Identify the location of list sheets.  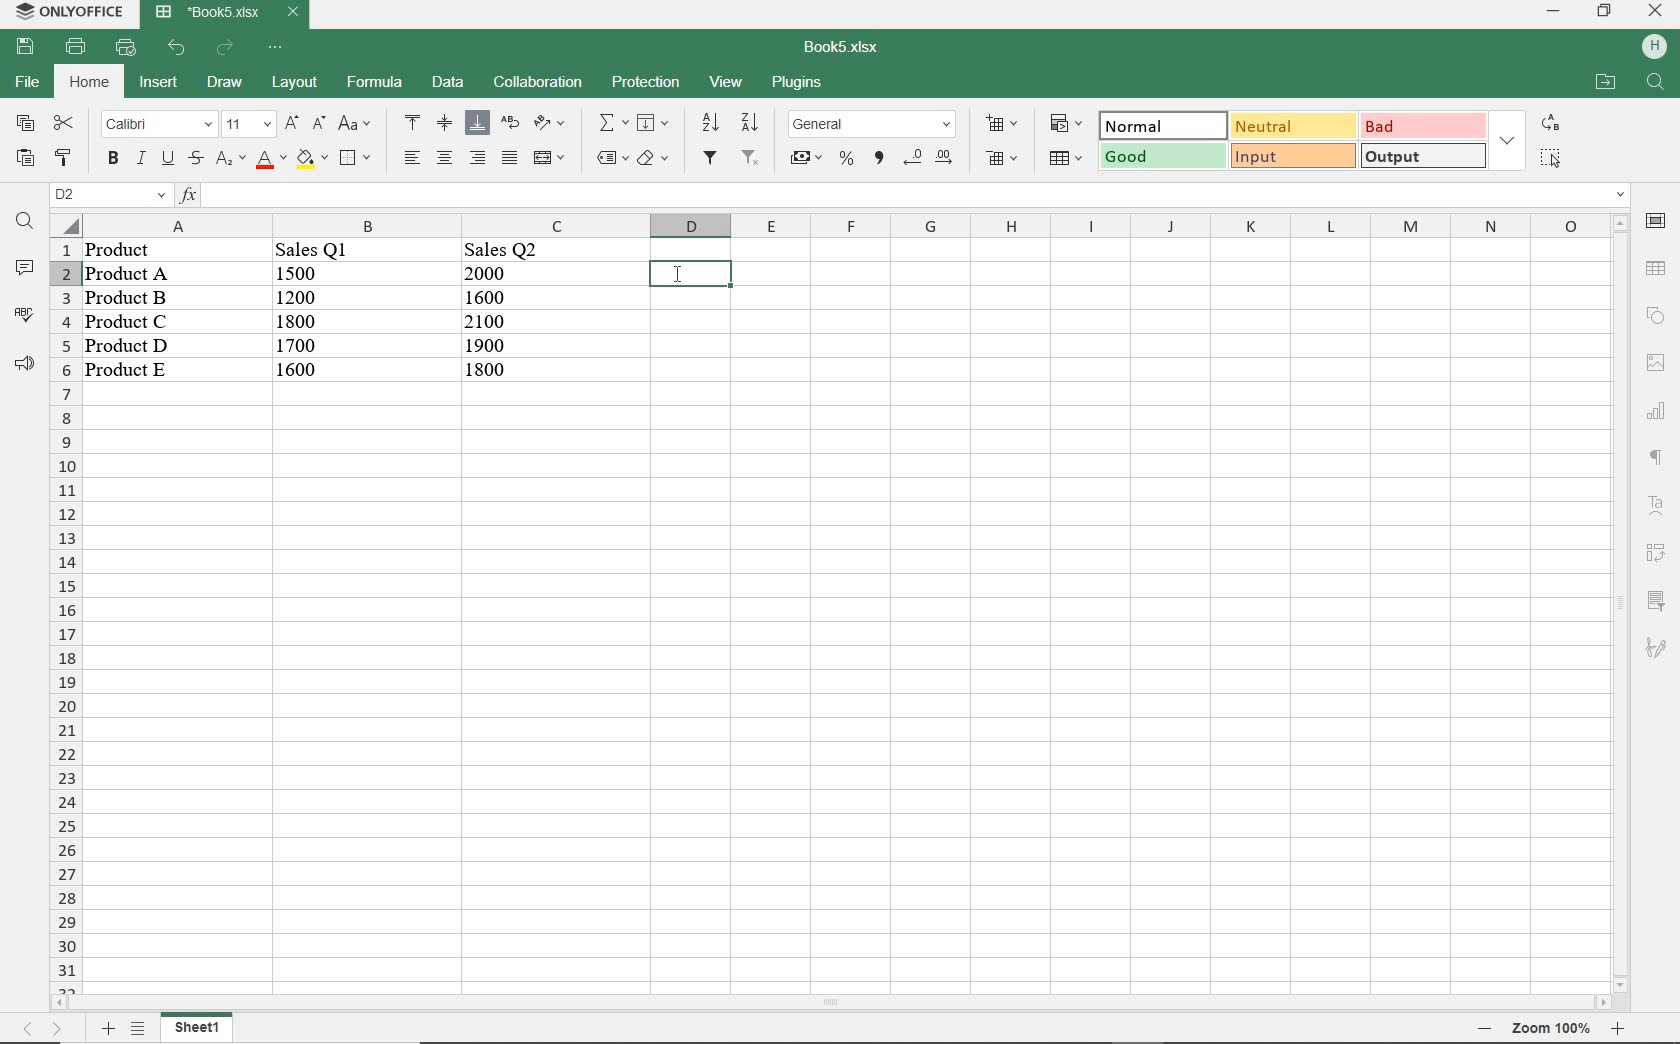
(141, 1029).